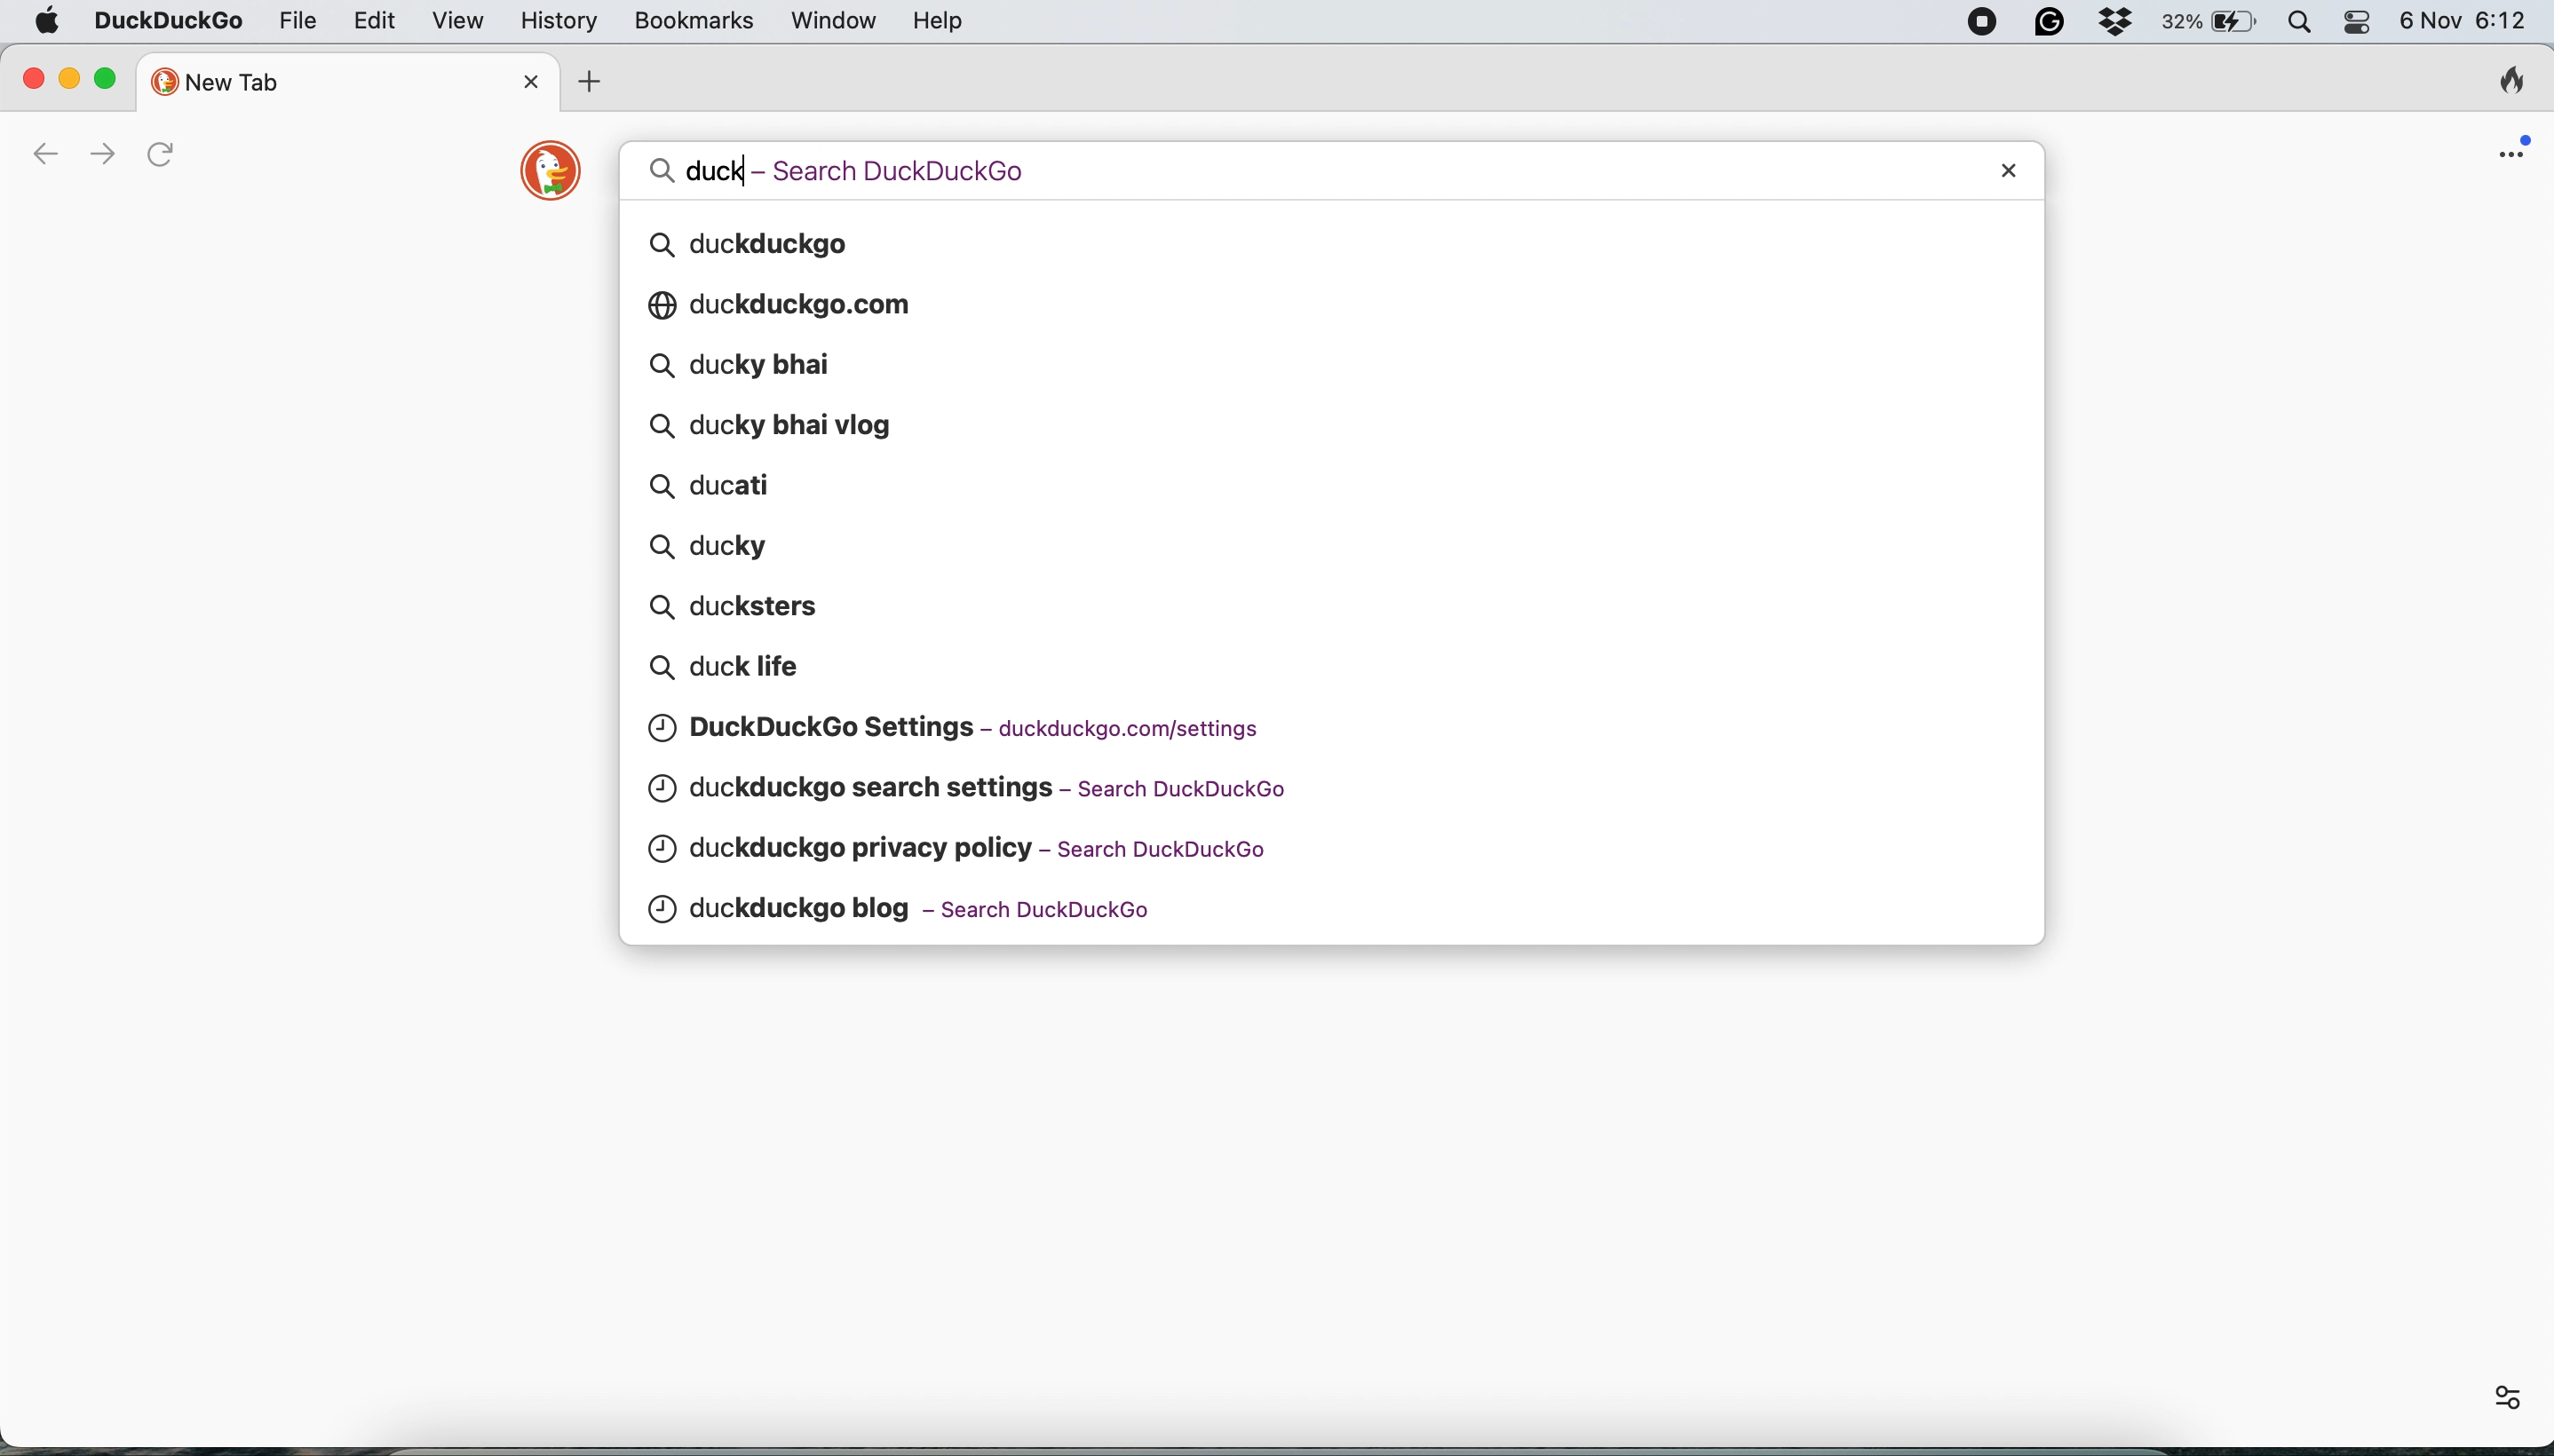  What do you see at coordinates (534, 80) in the screenshot?
I see `close` at bounding box center [534, 80].